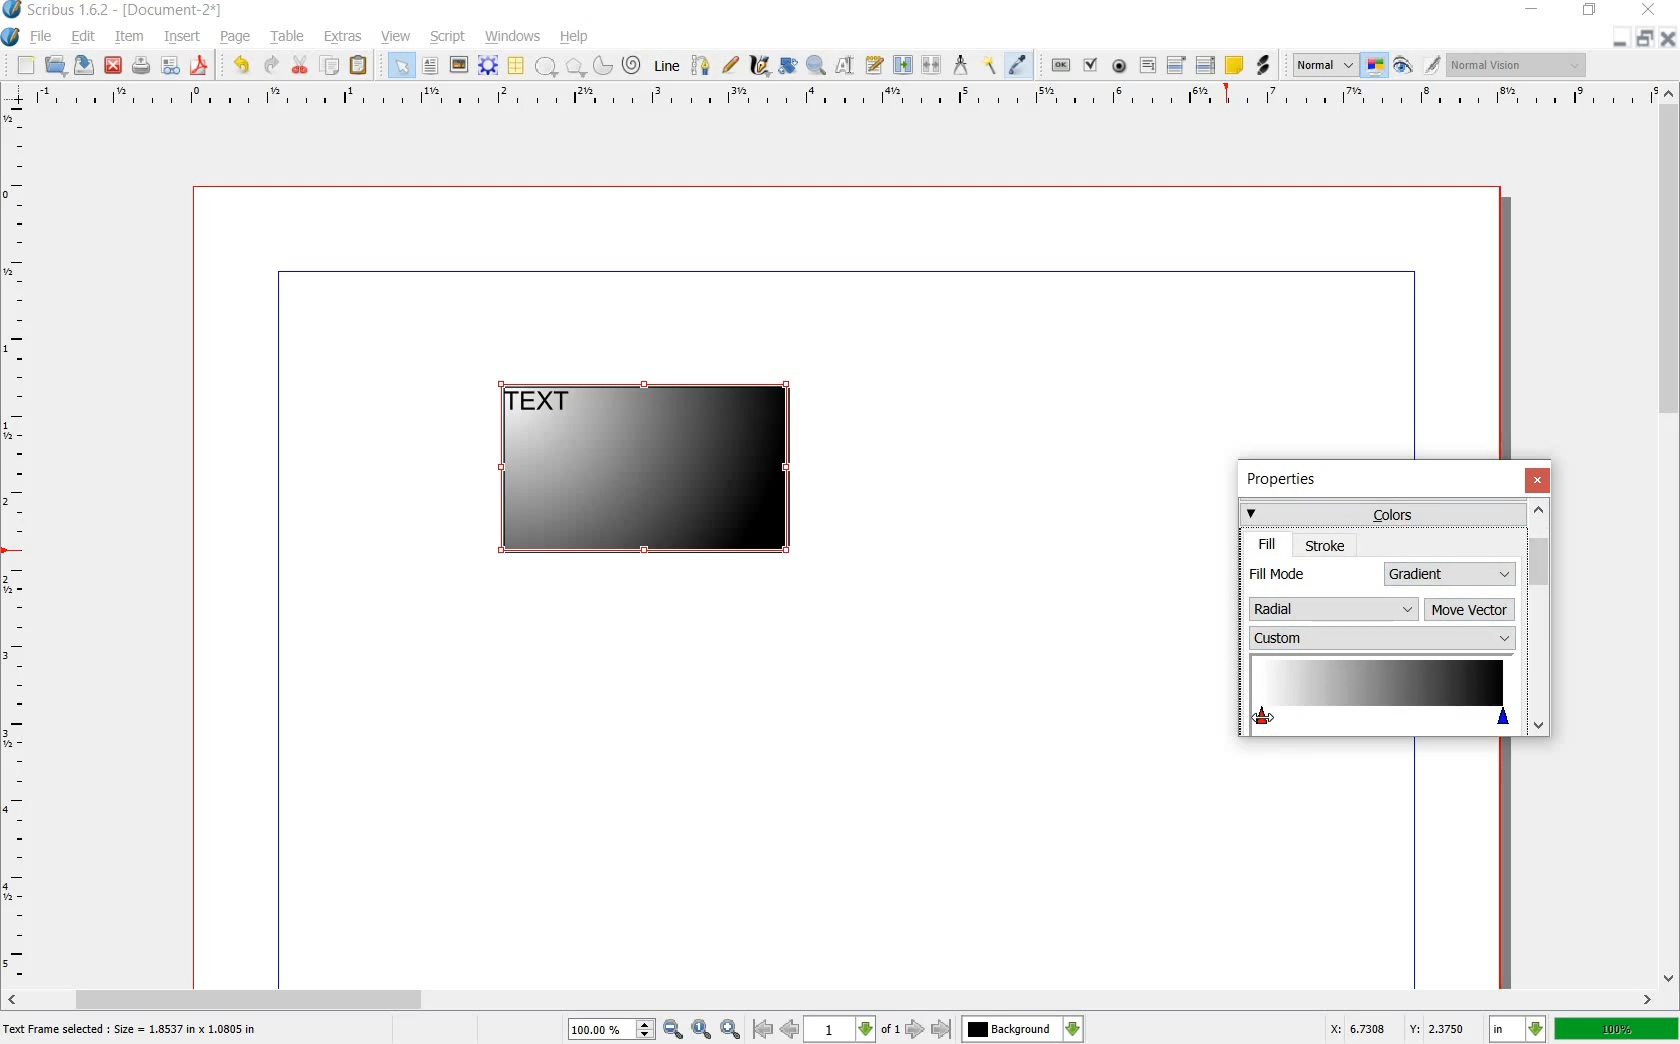 The image size is (1680, 1044). Describe the element at coordinates (649, 471) in the screenshot. I see `gradient added to shape` at that location.